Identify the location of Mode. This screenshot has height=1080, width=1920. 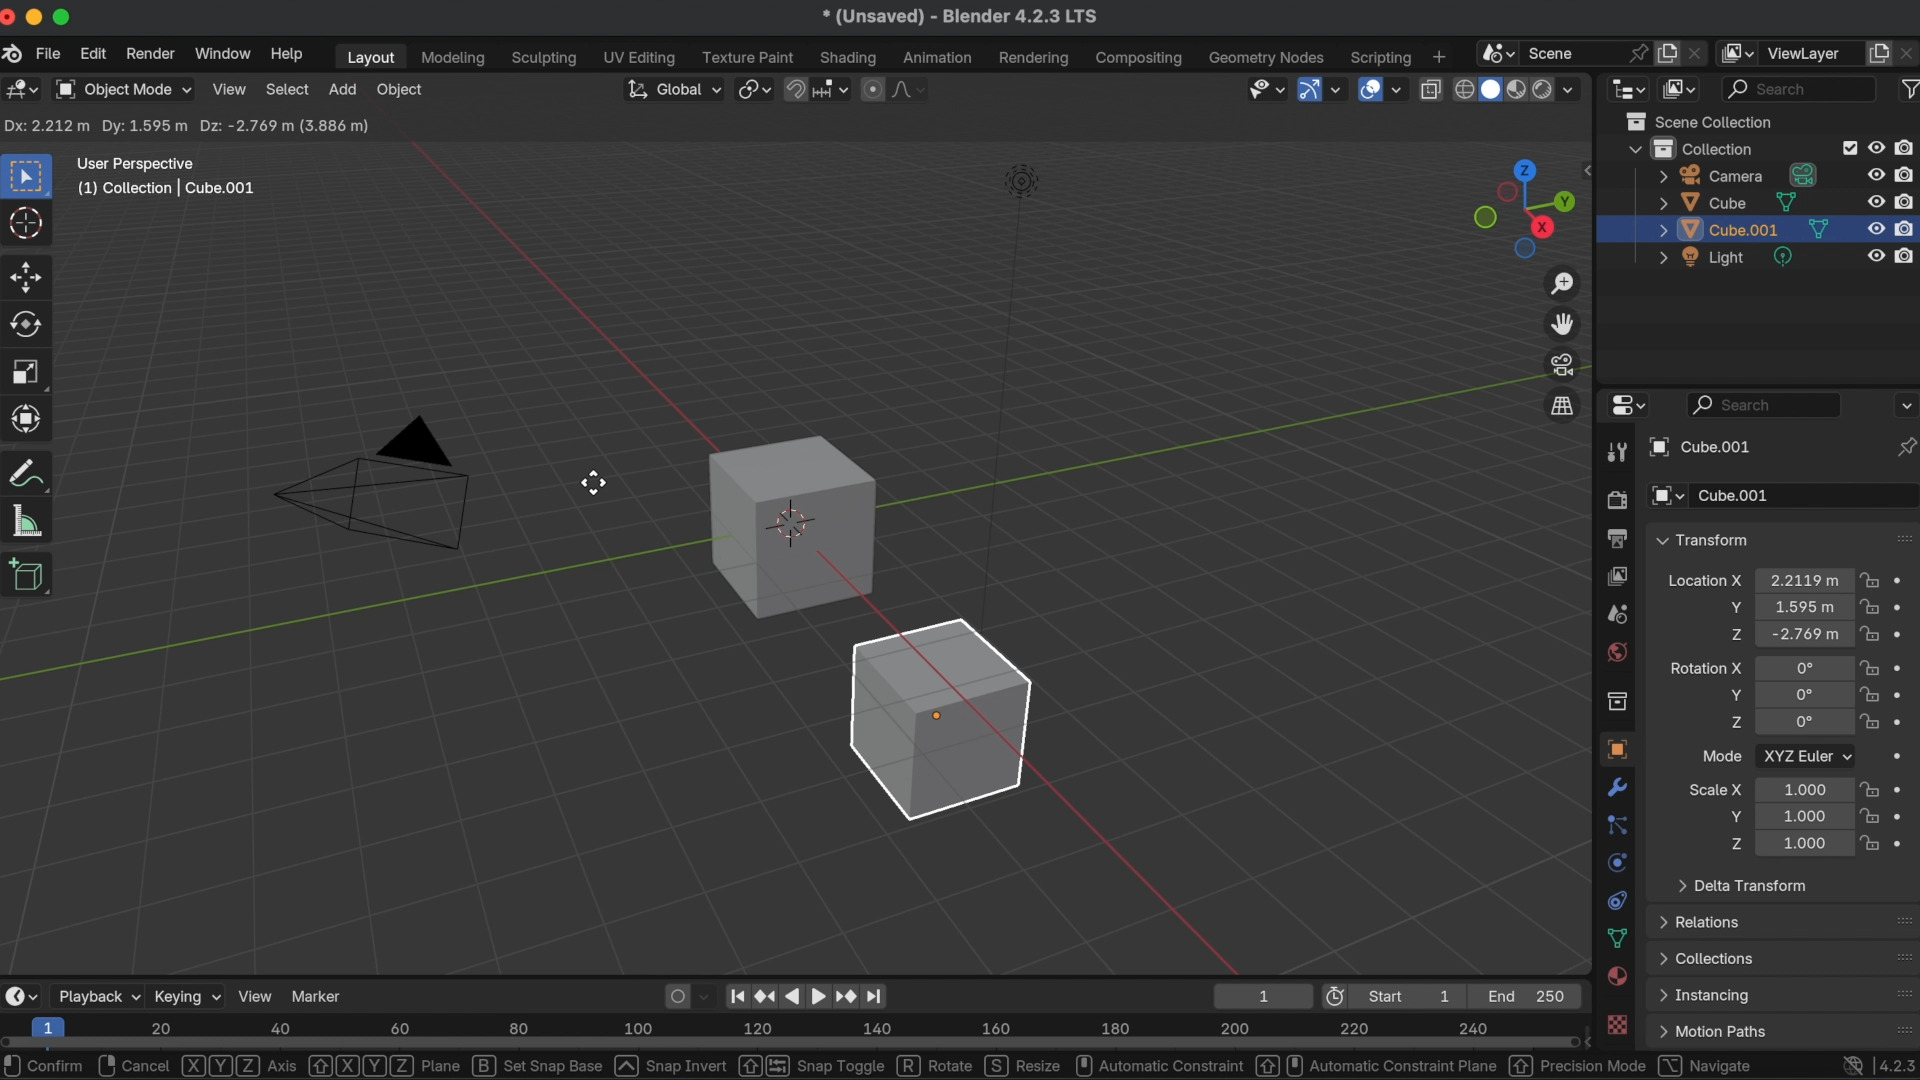
(1722, 755).